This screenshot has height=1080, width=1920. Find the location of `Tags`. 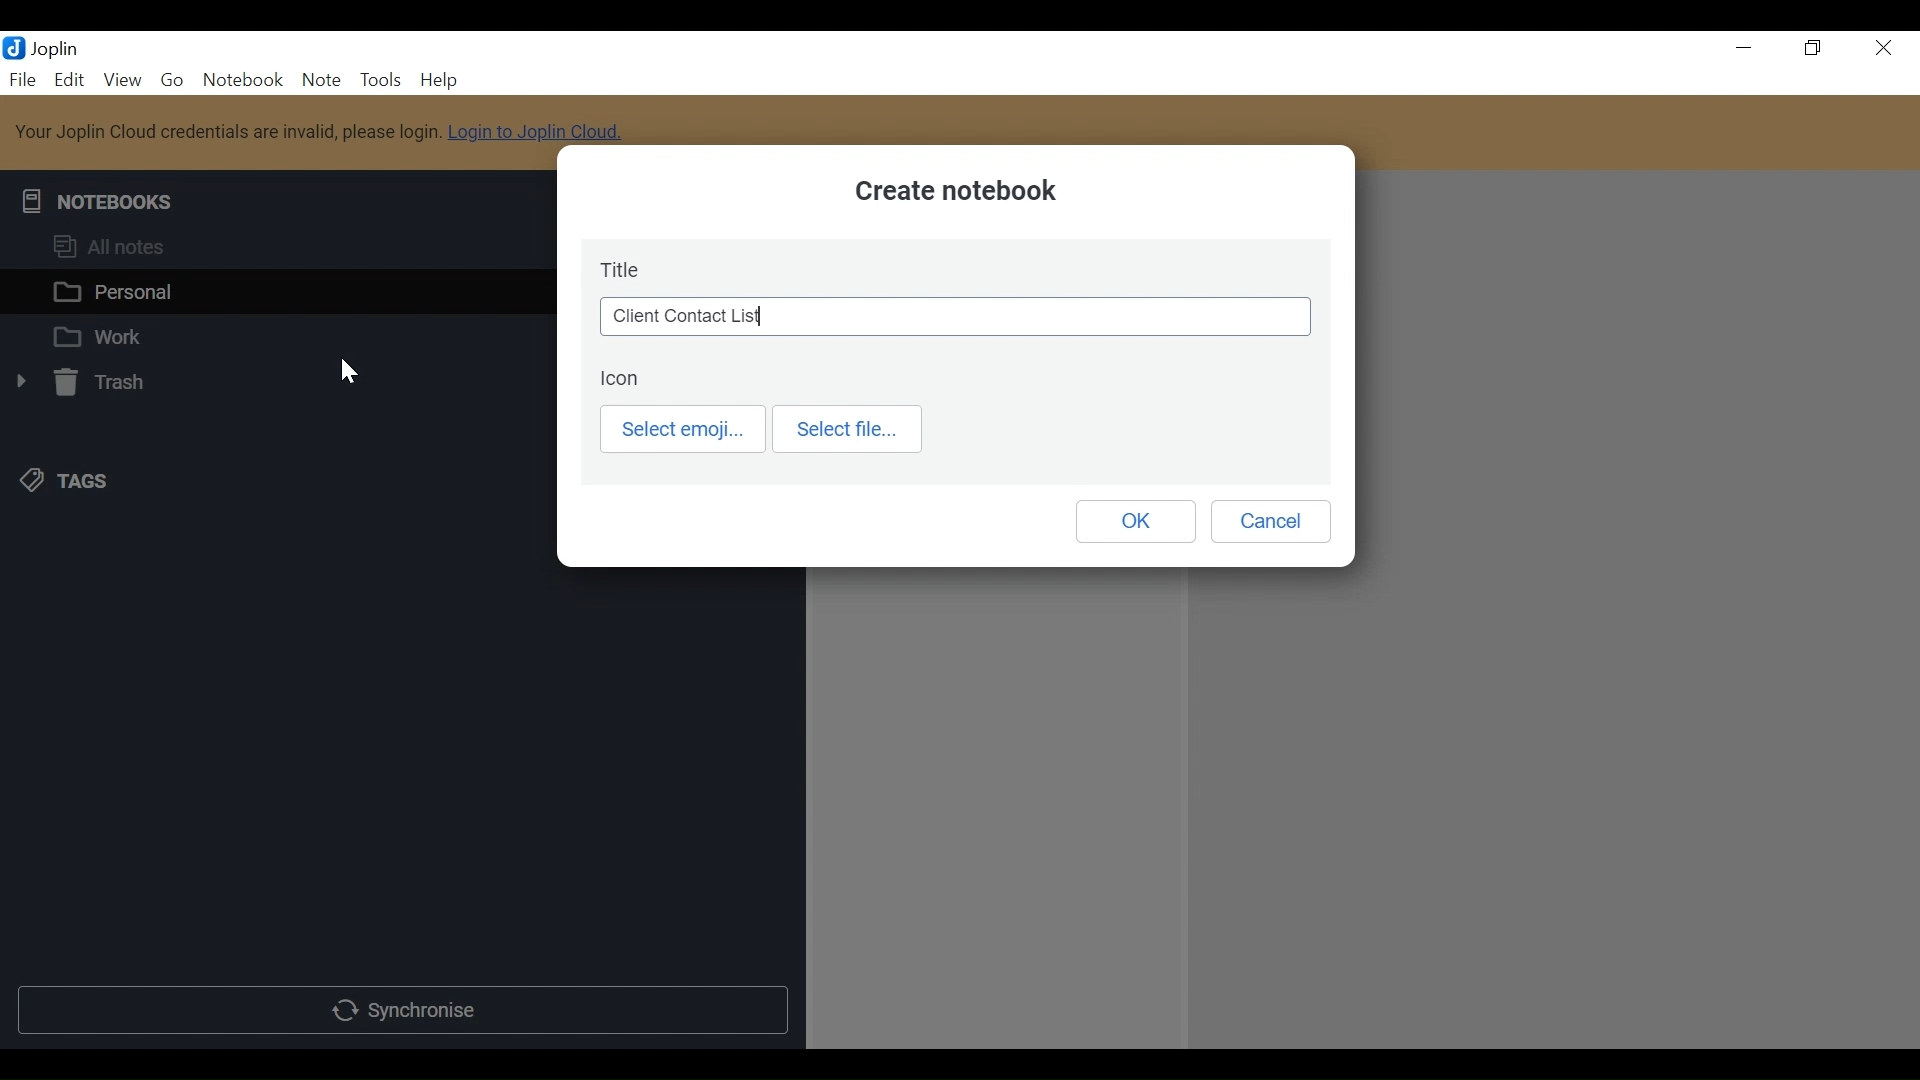

Tags is located at coordinates (61, 481).